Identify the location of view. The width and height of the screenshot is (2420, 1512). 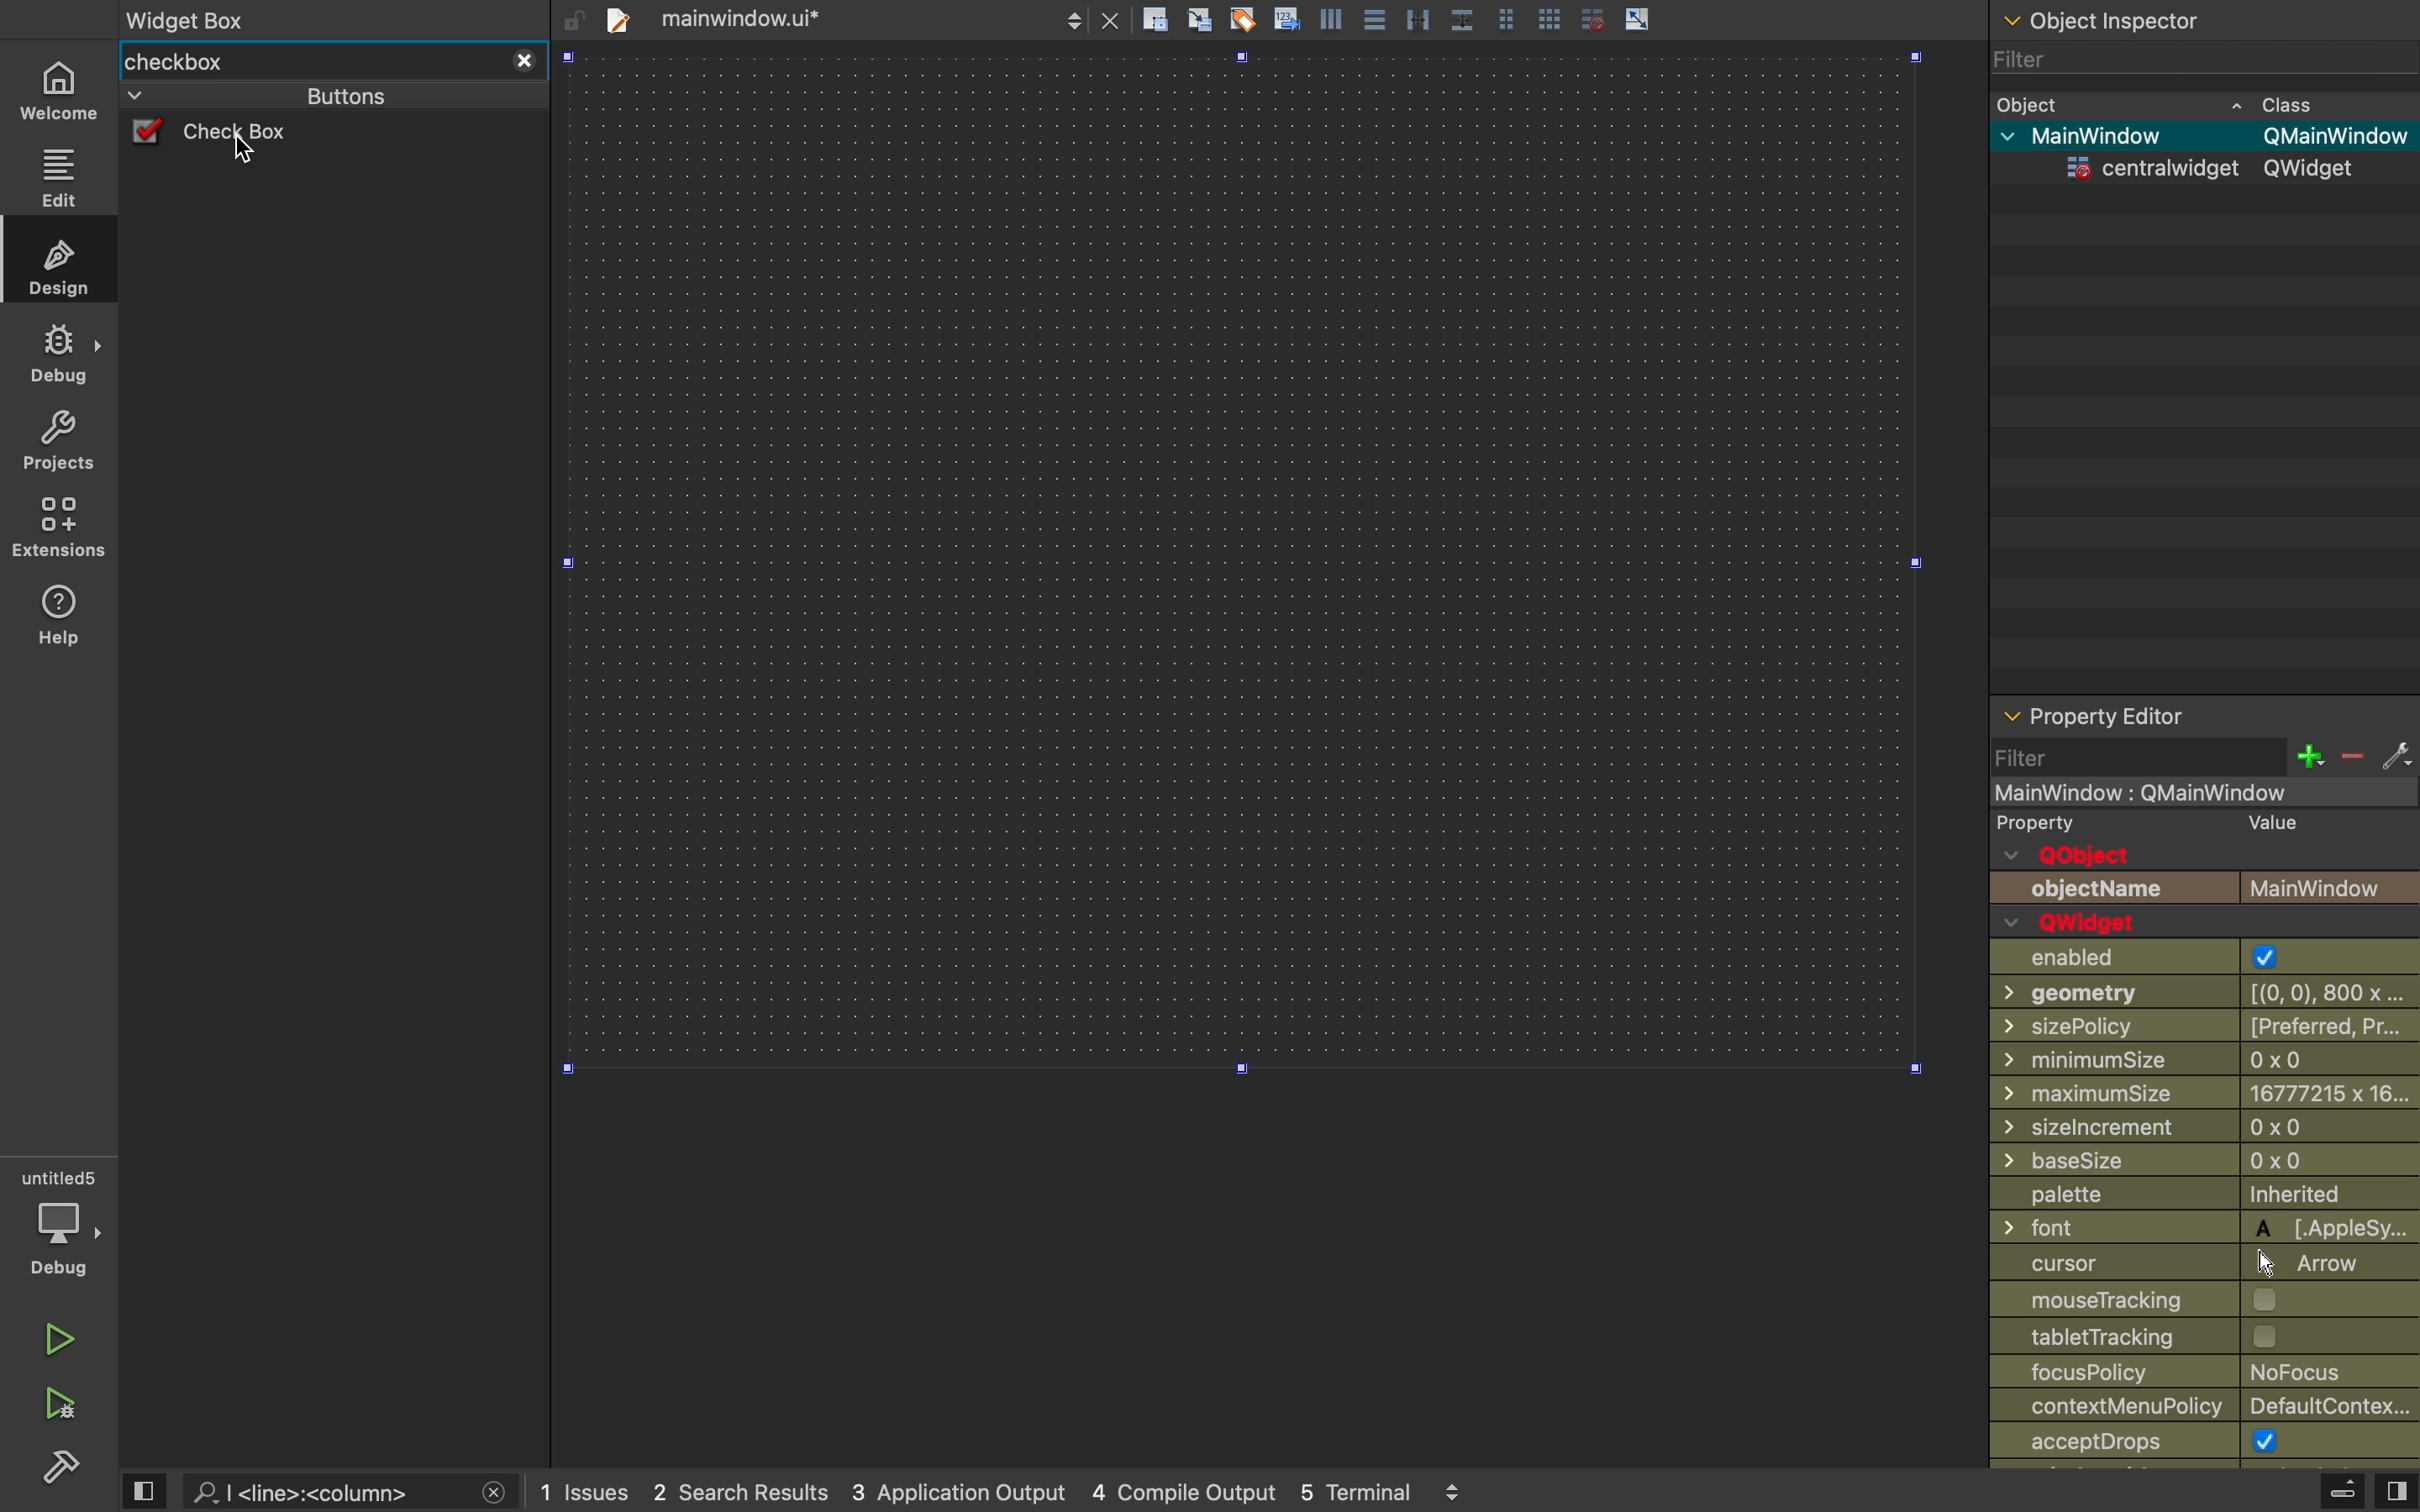
(146, 1490).